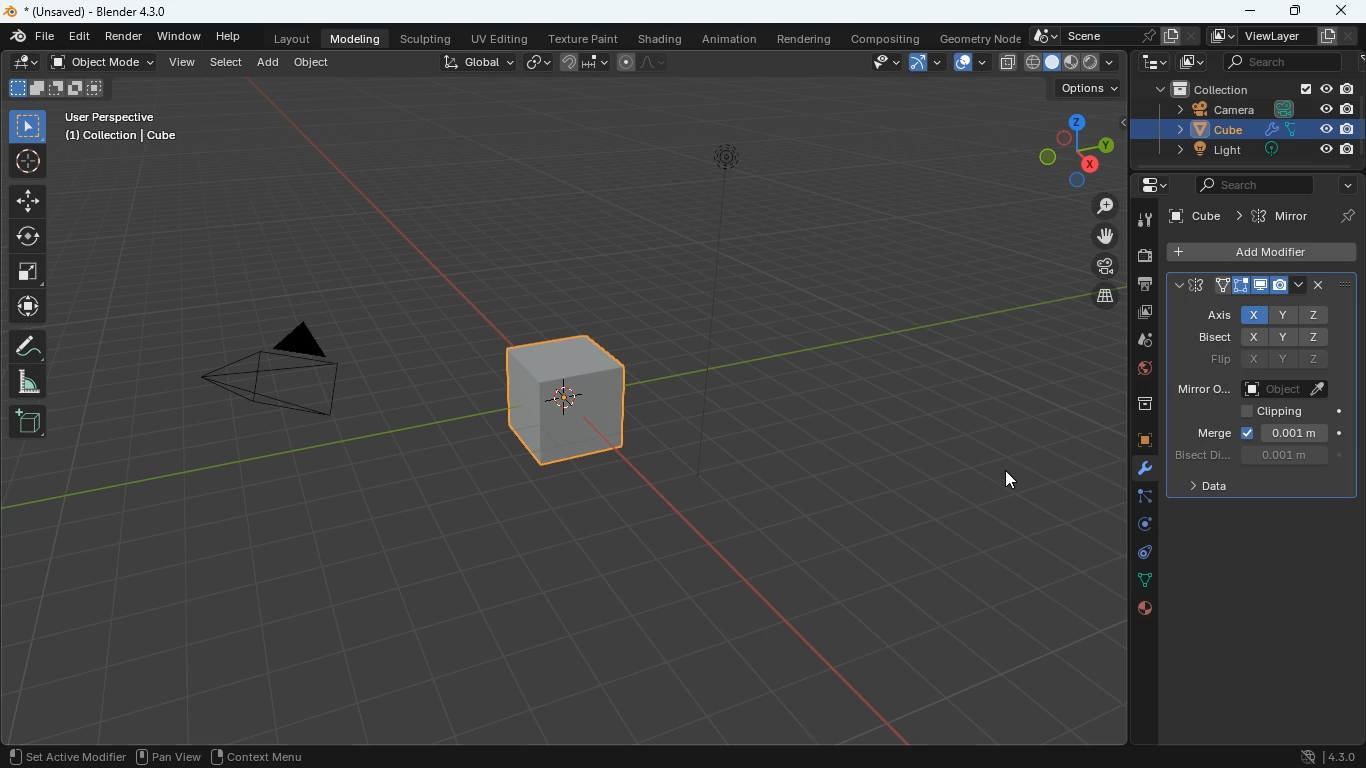  Describe the element at coordinates (1288, 36) in the screenshot. I see `viewlayer` at that location.